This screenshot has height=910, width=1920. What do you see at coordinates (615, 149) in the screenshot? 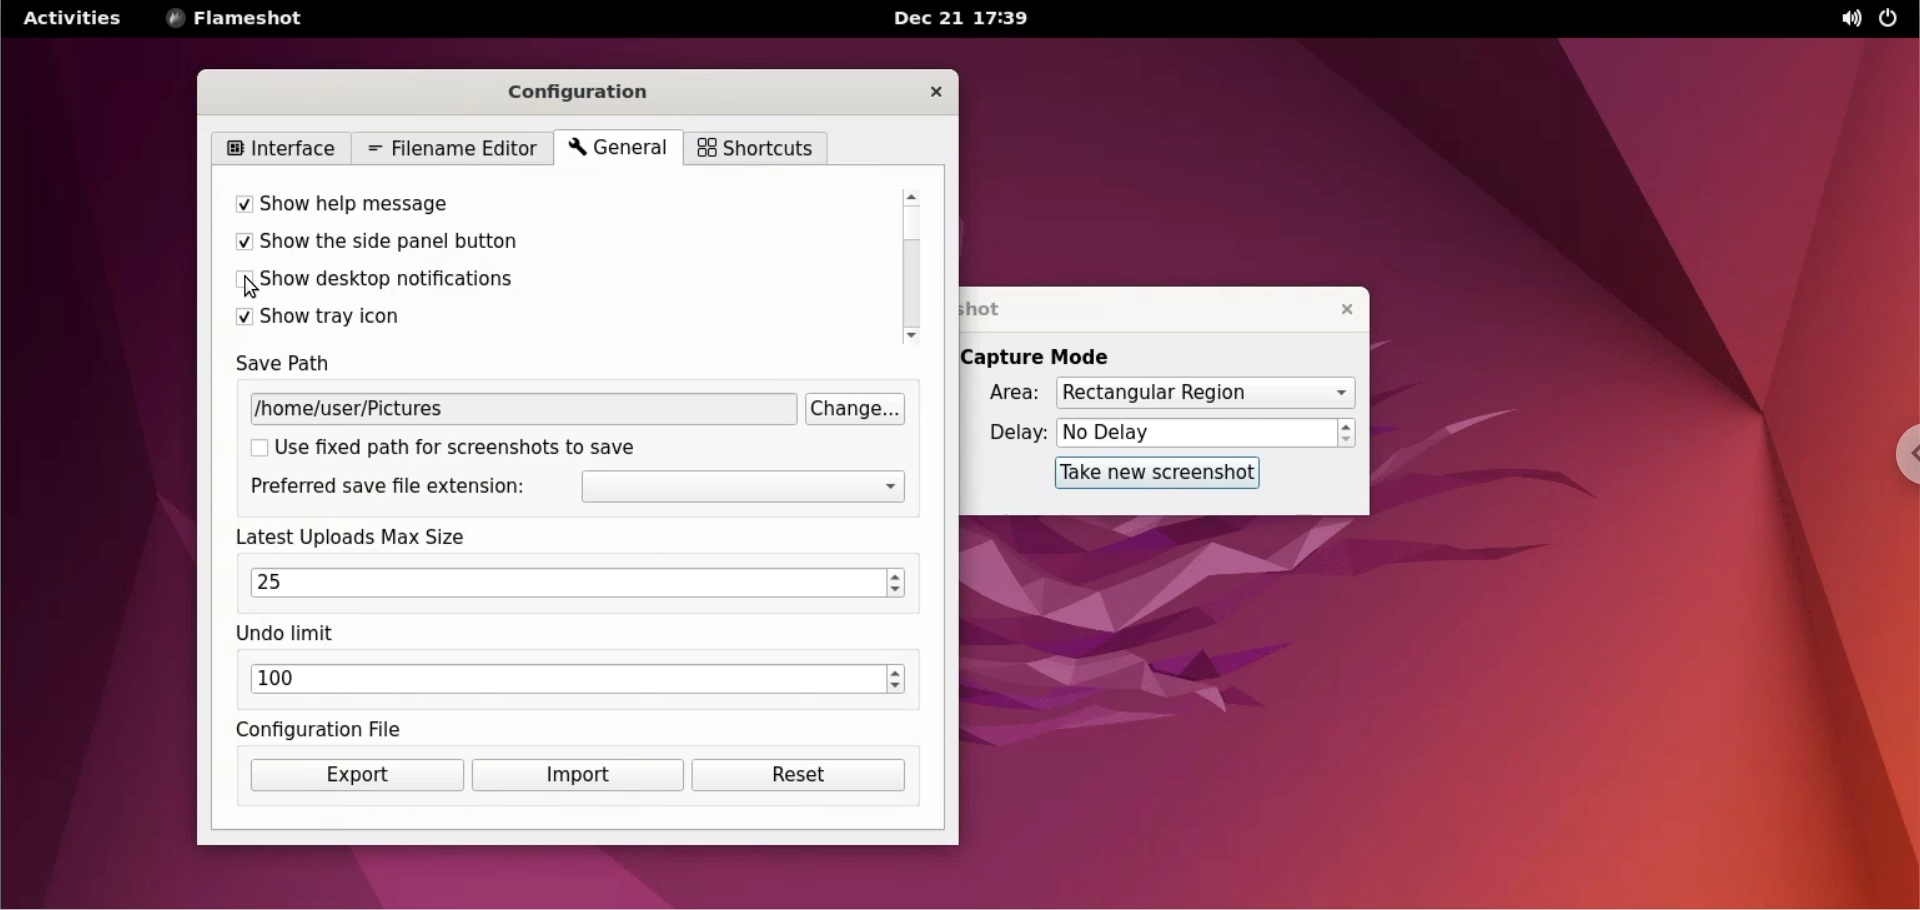
I see `general` at bounding box center [615, 149].